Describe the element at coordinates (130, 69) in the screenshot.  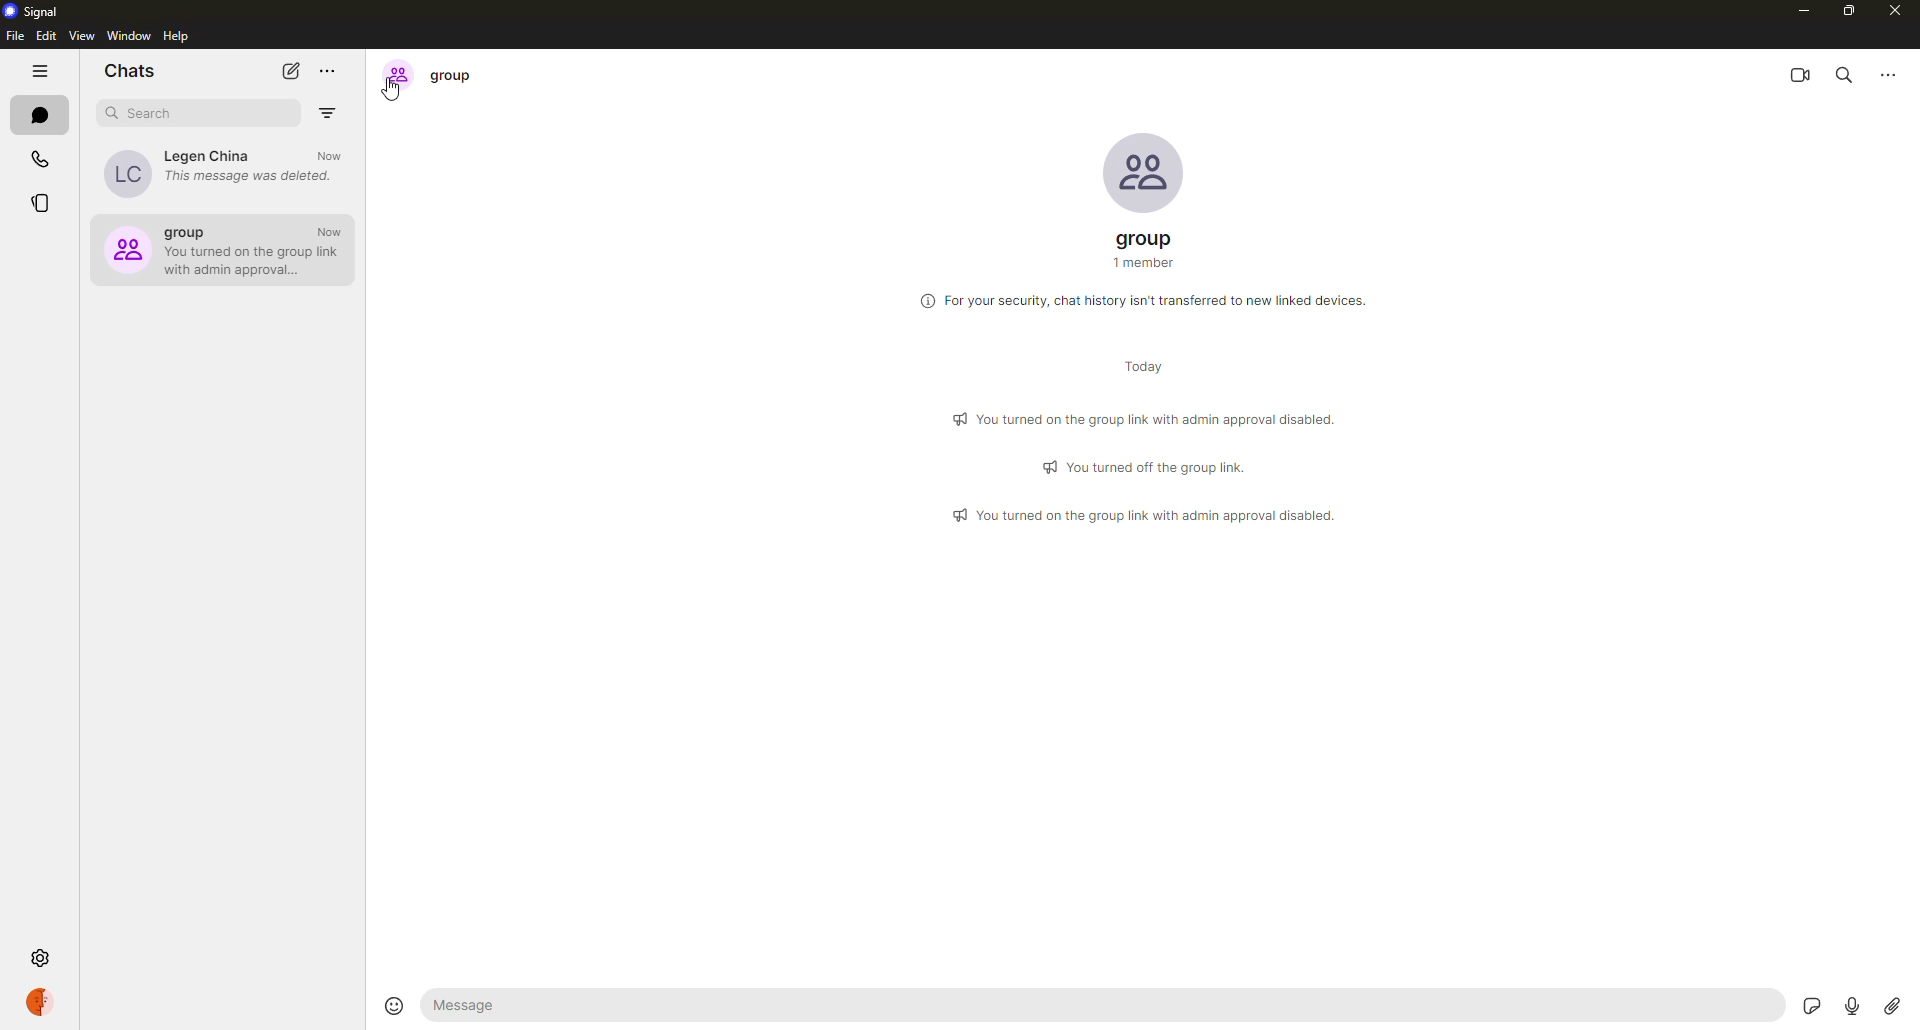
I see `chats` at that location.